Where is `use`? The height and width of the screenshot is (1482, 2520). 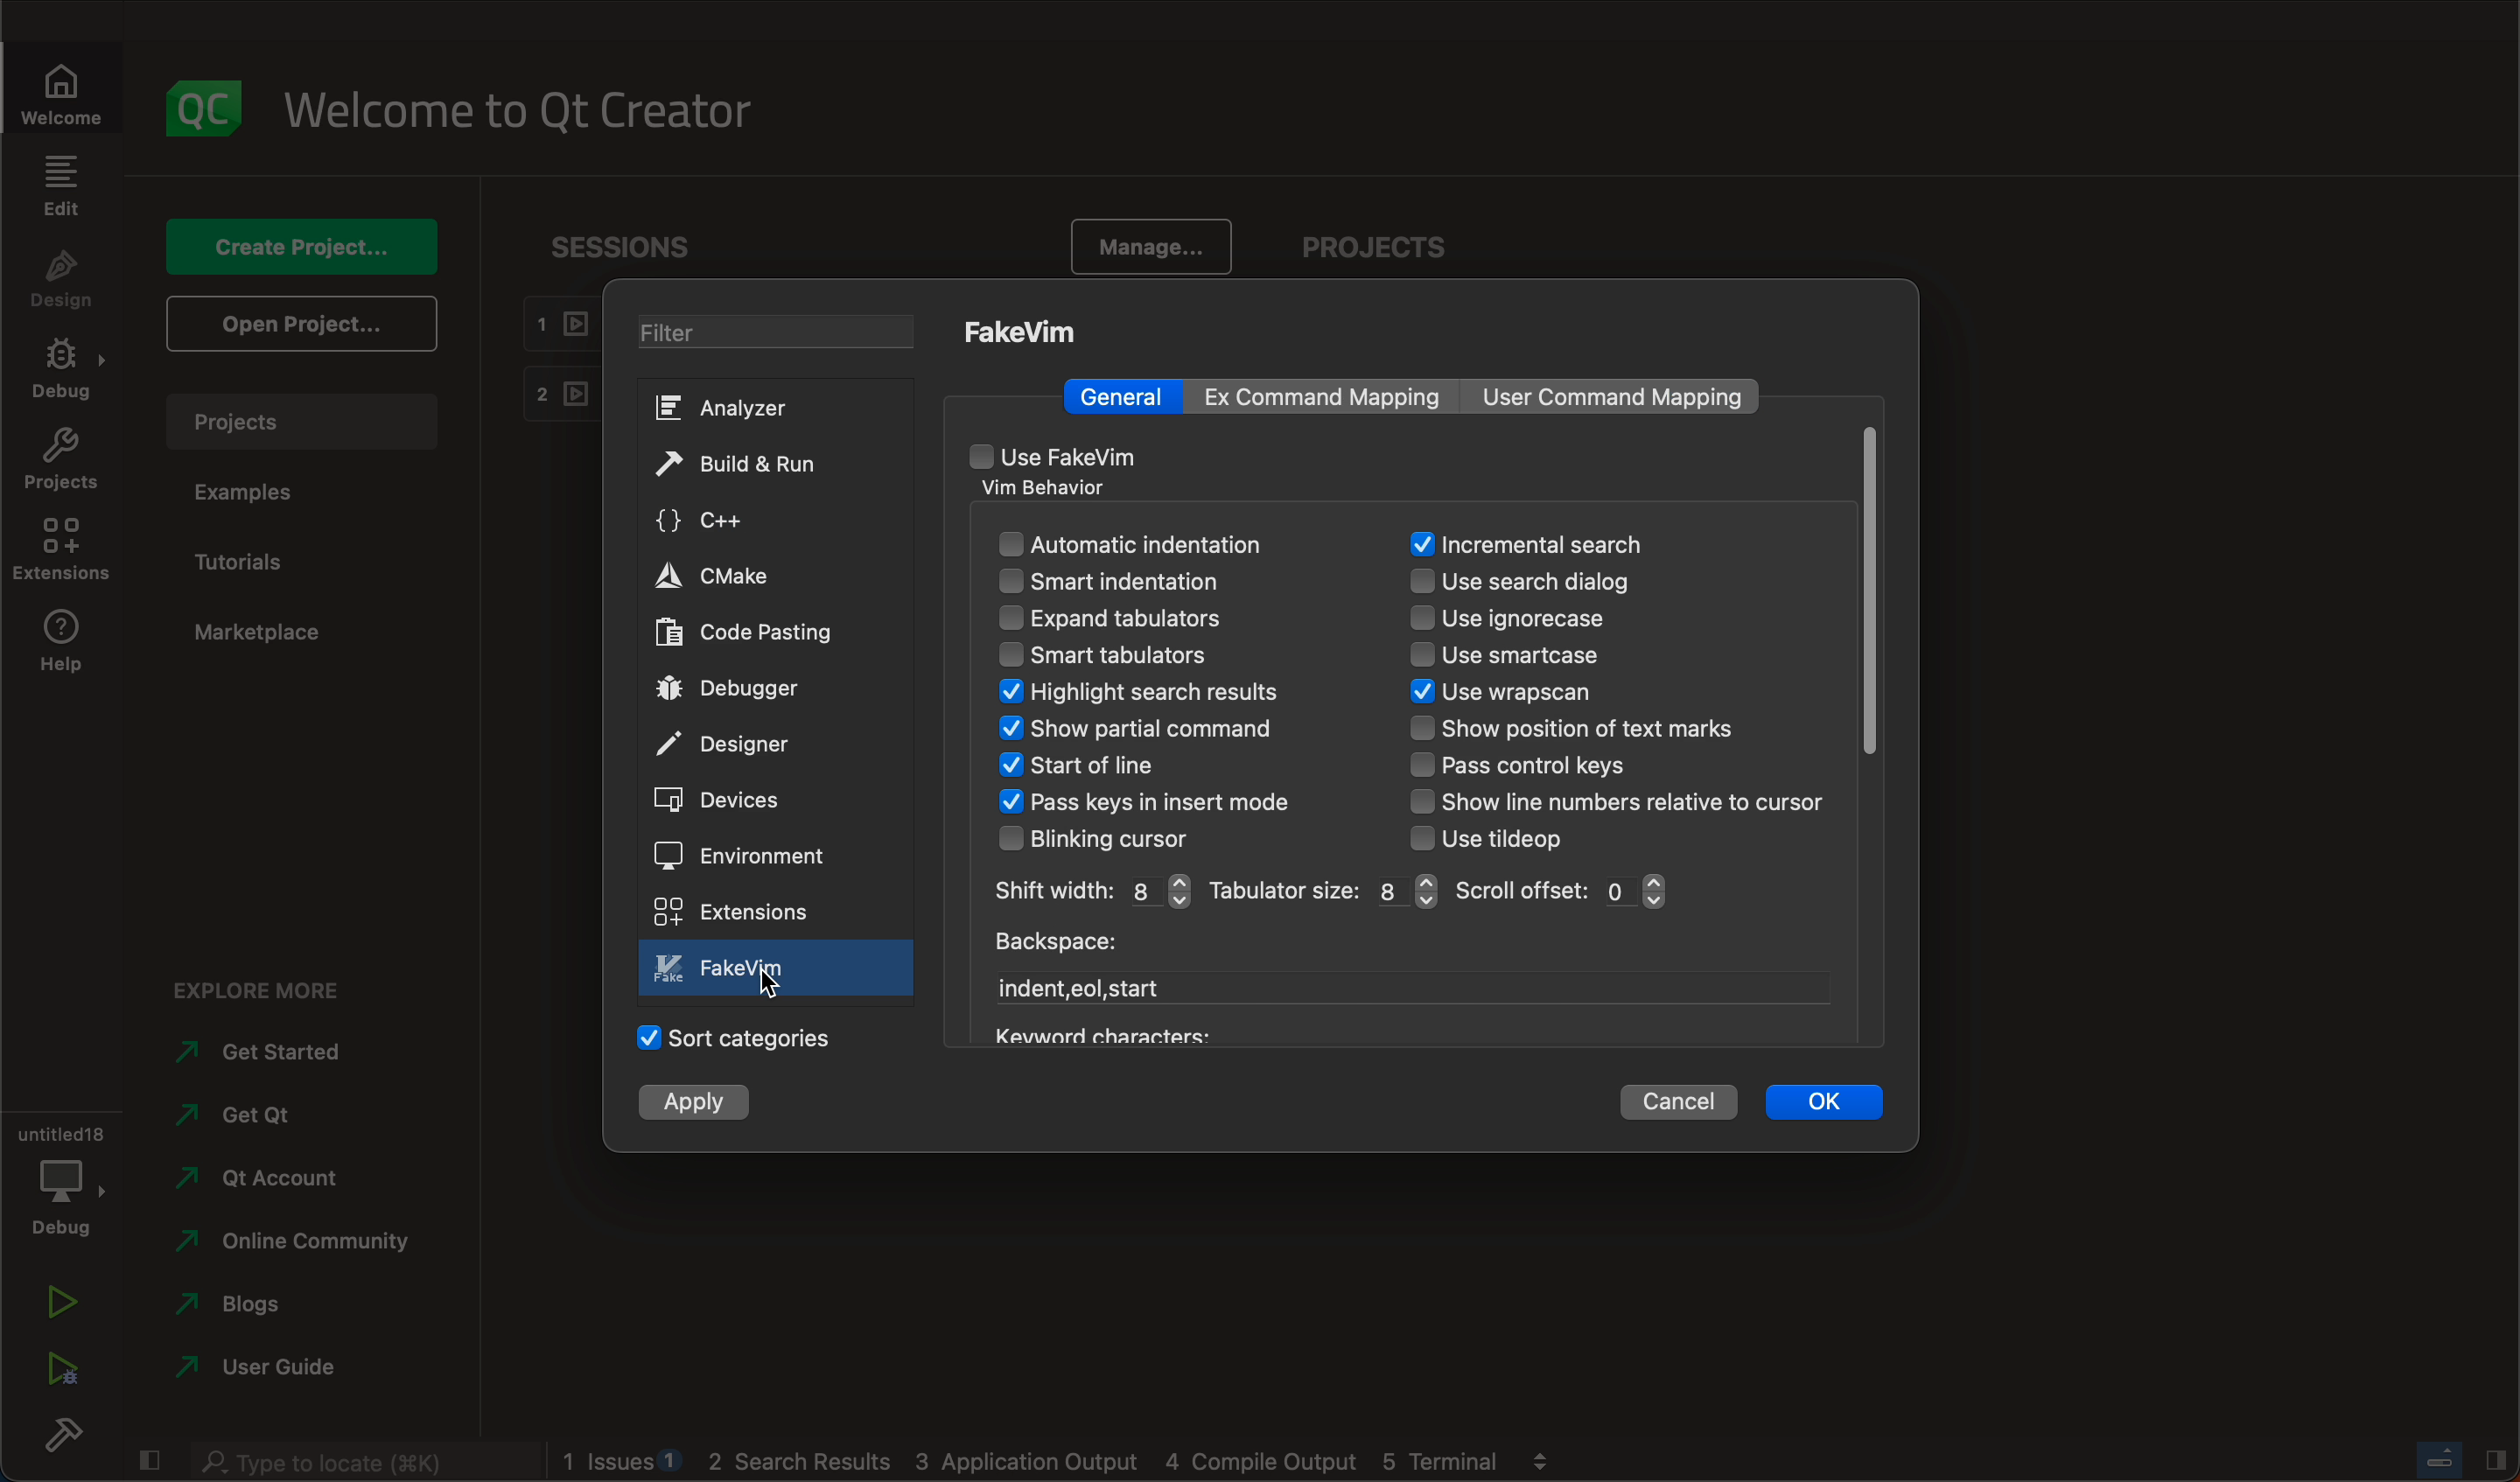 use is located at coordinates (1051, 457).